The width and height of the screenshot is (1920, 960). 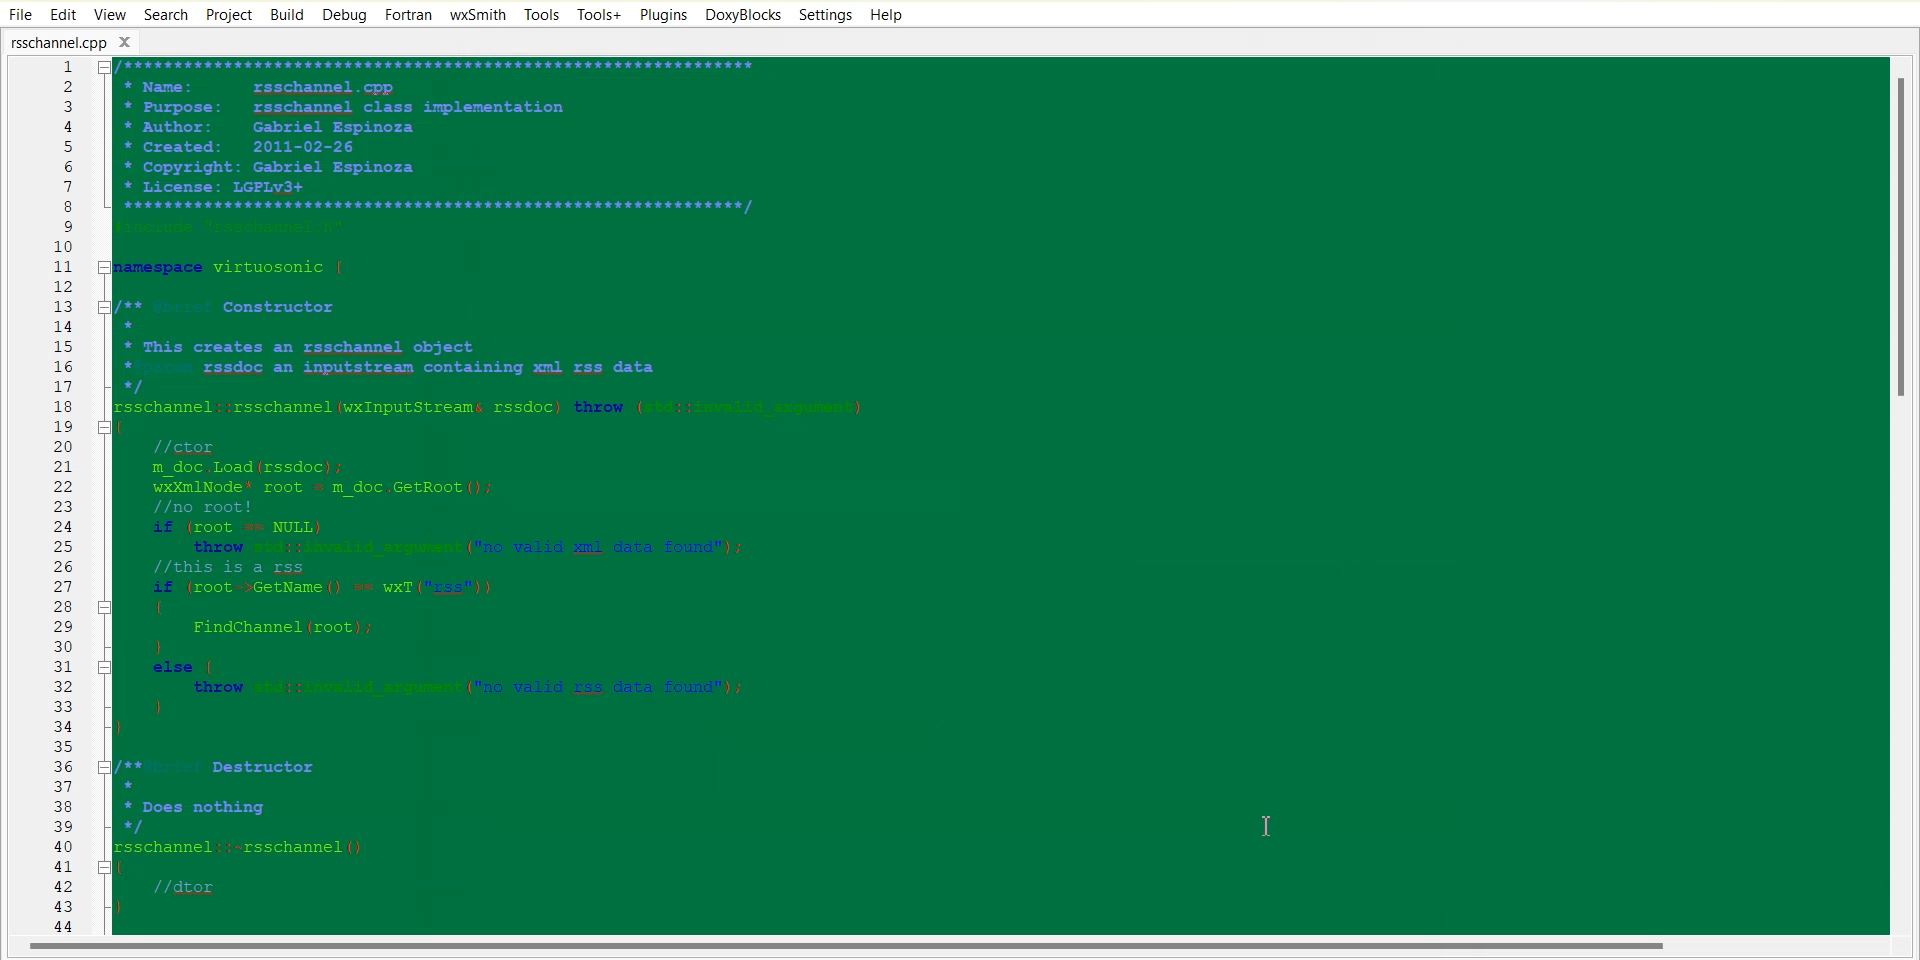 What do you see at coordinates (408, 15) in the screenshot?
I see `Fortran` at bounding box center [408, 15].